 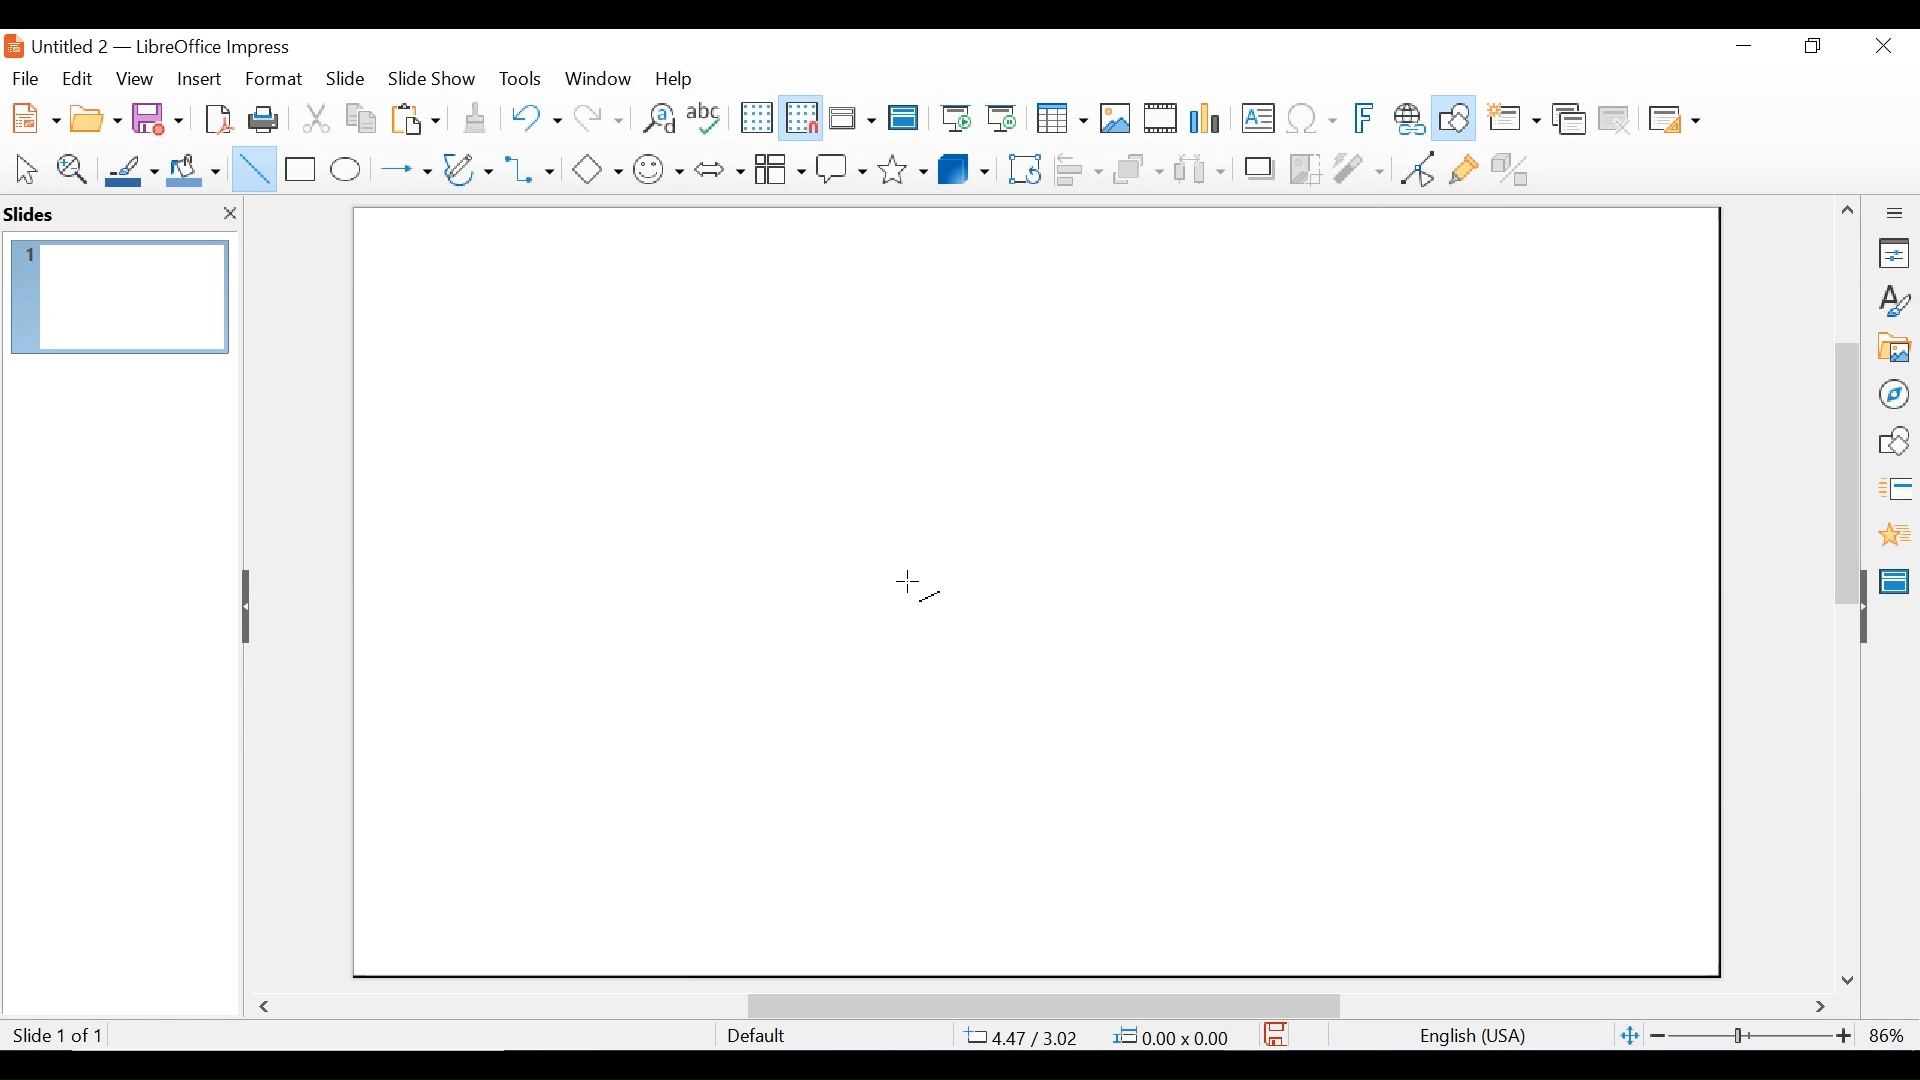 What do you see at coordinates (1366, 119) in the screenshot?
I see `Insert Frontwork` at bounding box center [1366, 119].